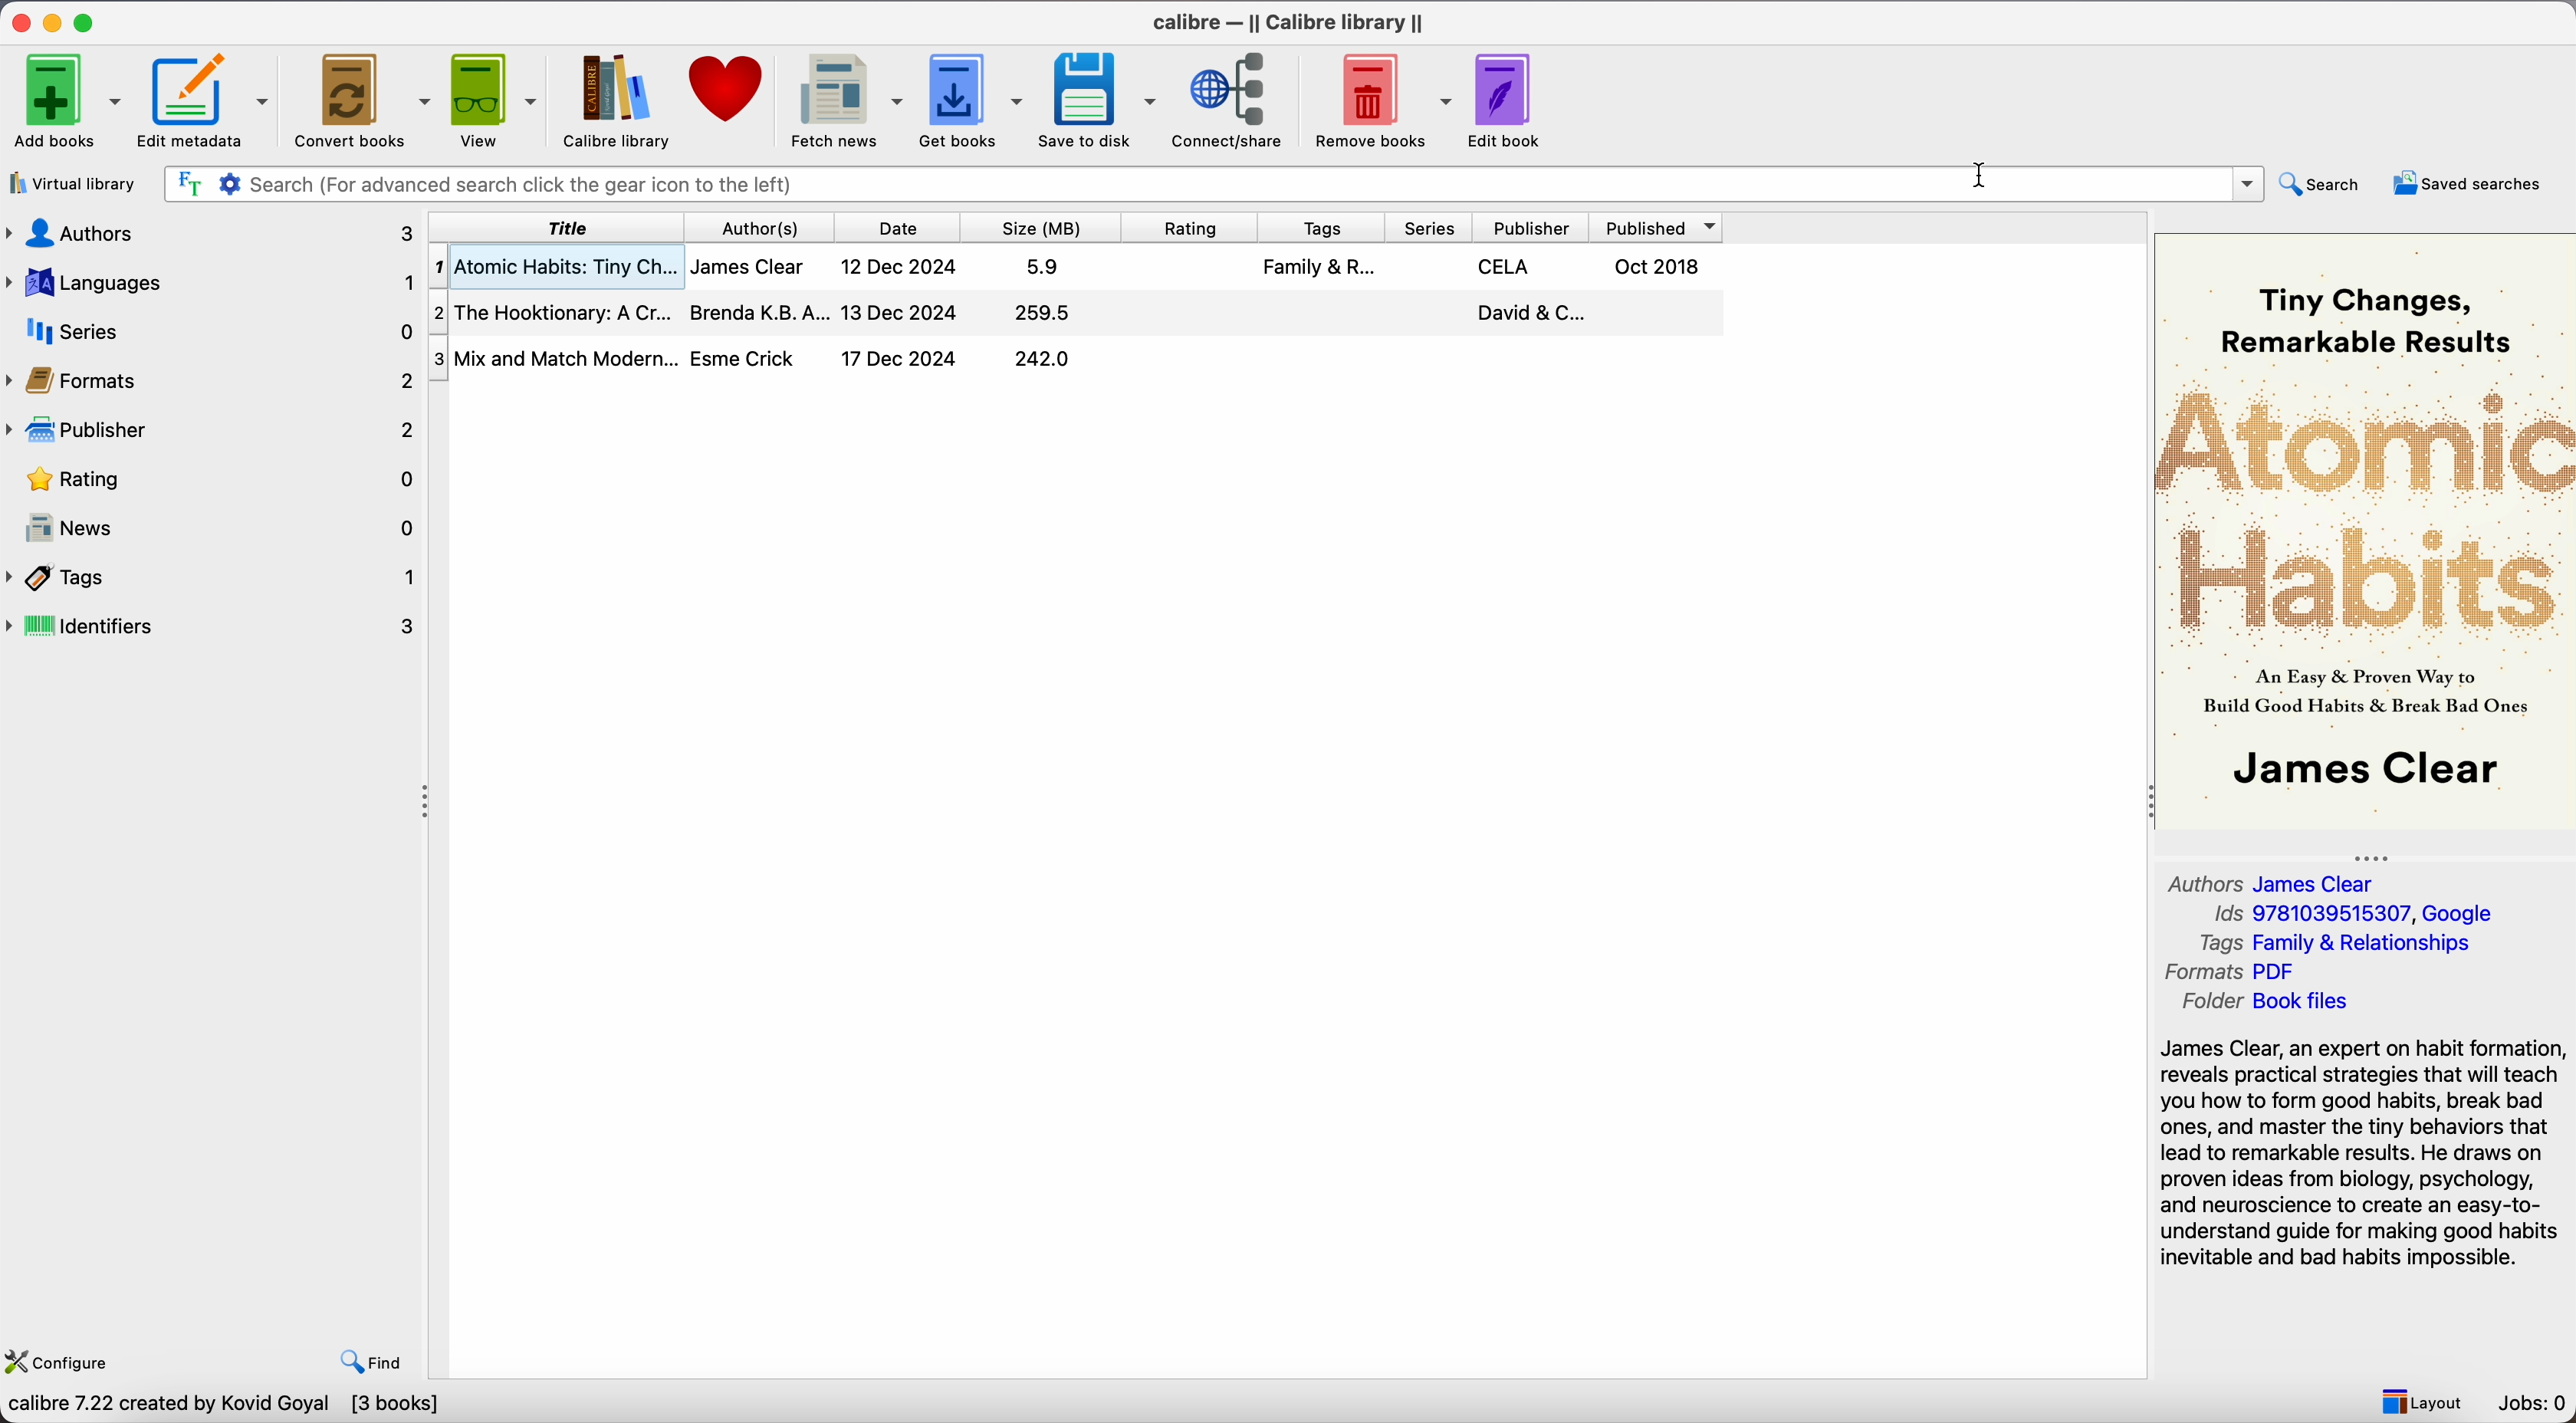 Image resolution: width=2576 pixels, height=1423 pixels. Describe the element at coordinates (1315, 228) in the screenshot. I see `tags` at that location.